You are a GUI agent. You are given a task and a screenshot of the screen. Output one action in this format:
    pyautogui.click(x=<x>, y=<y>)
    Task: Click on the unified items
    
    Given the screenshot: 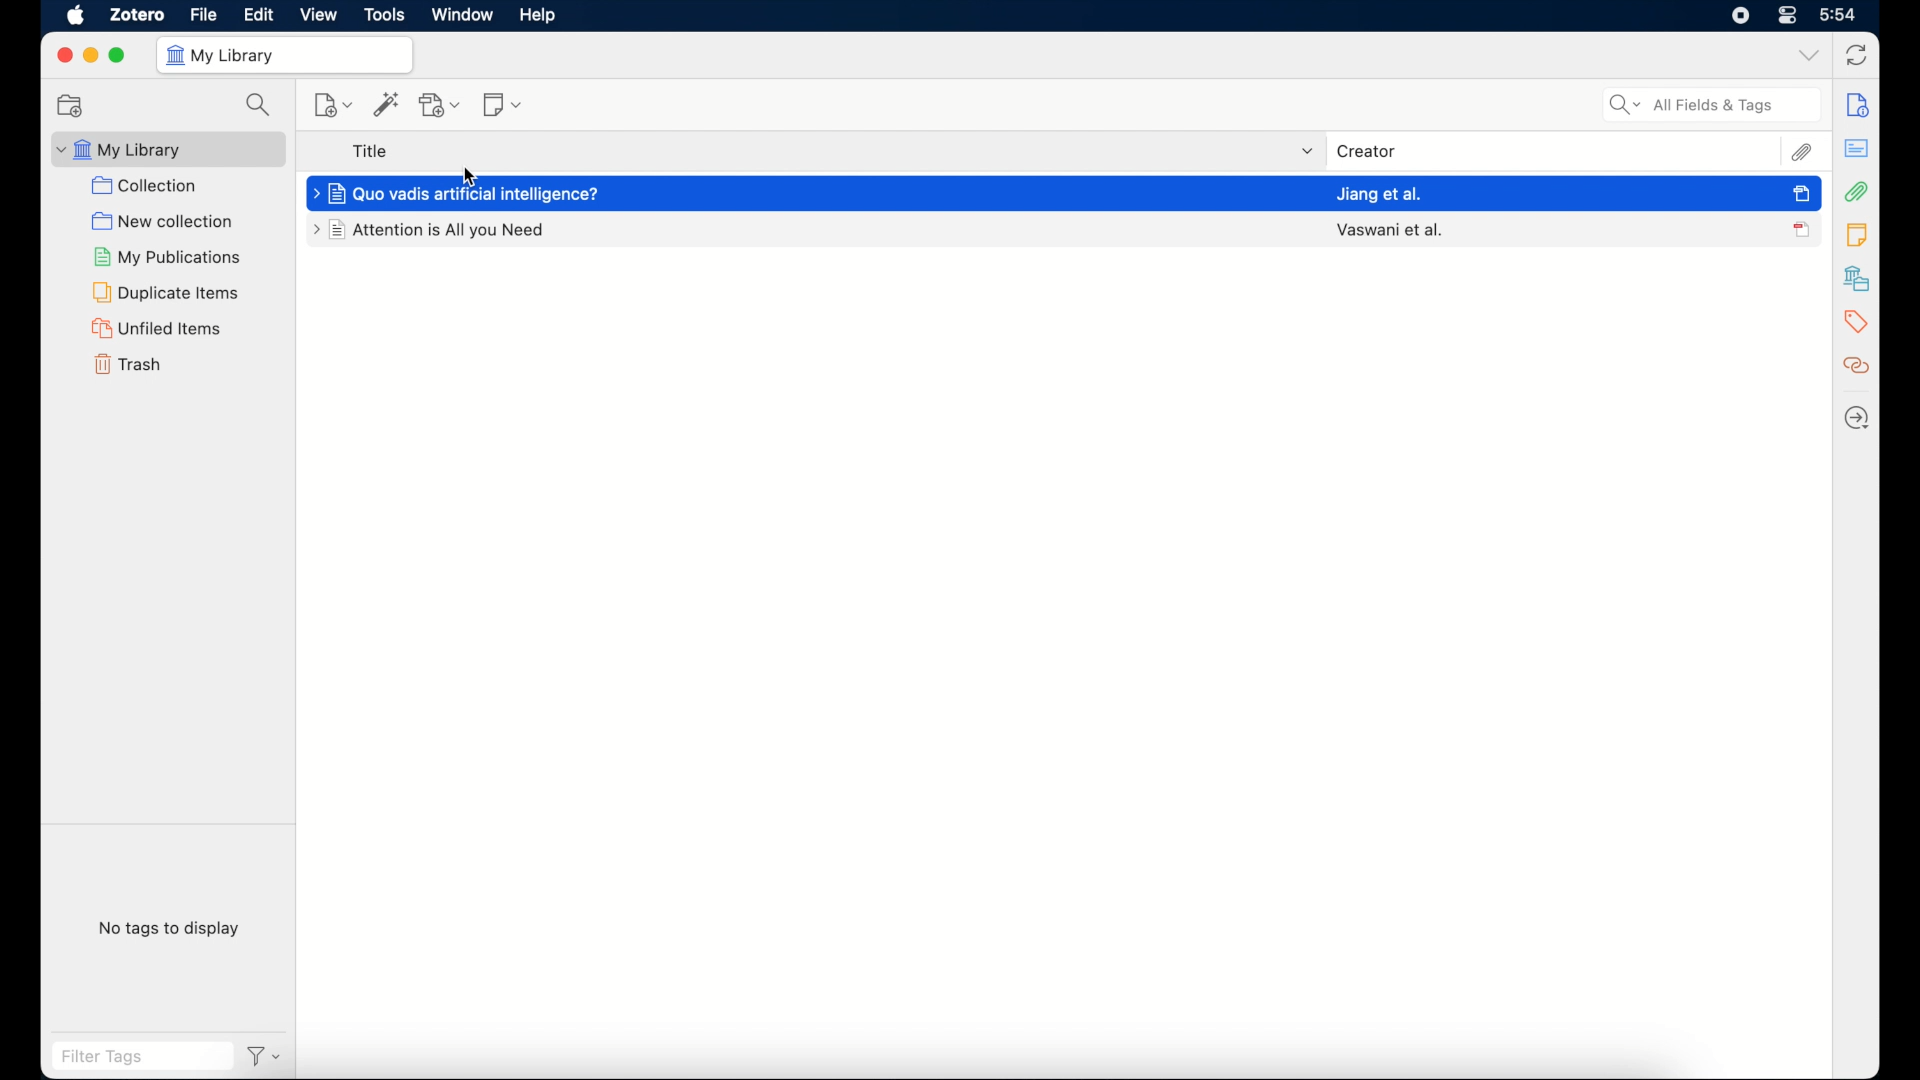 What is the action you would take?
    pyautogui.click(x=158, y=328)
    